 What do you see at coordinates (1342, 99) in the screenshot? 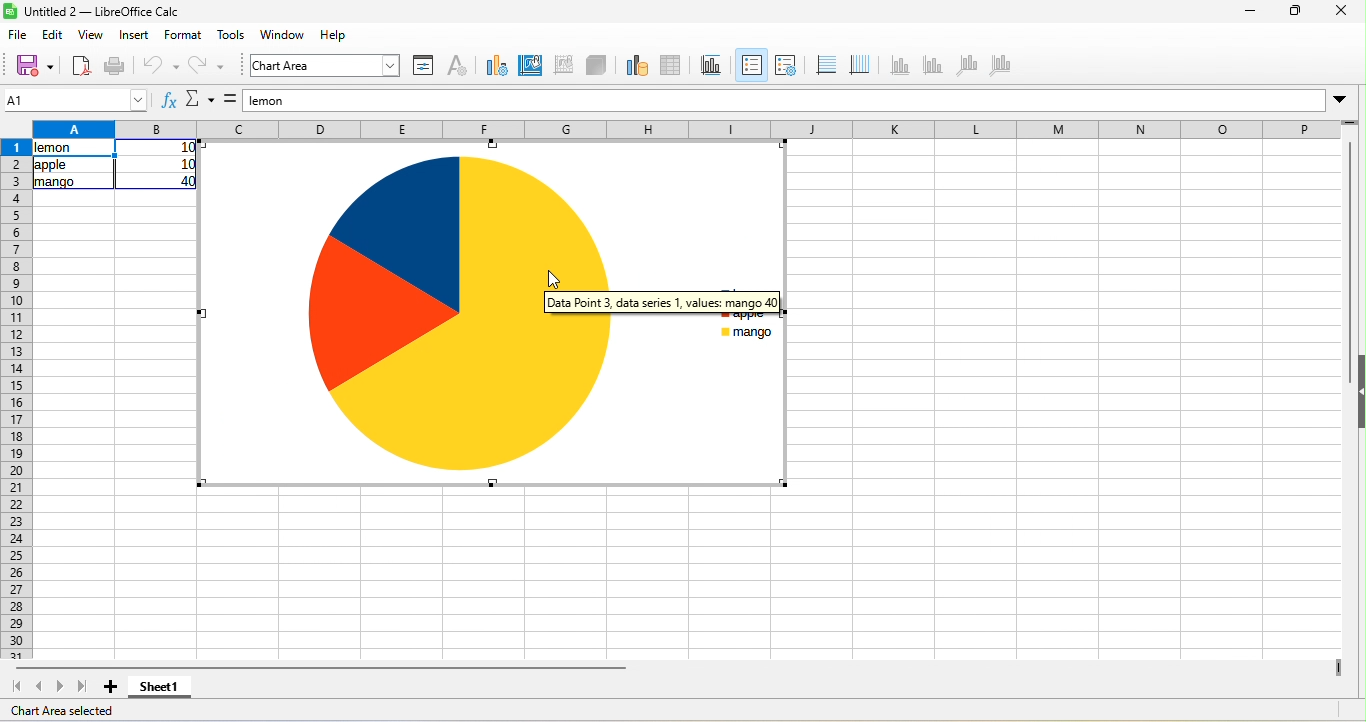
I see `Drop-down ` at bounding box center [1342, 99].